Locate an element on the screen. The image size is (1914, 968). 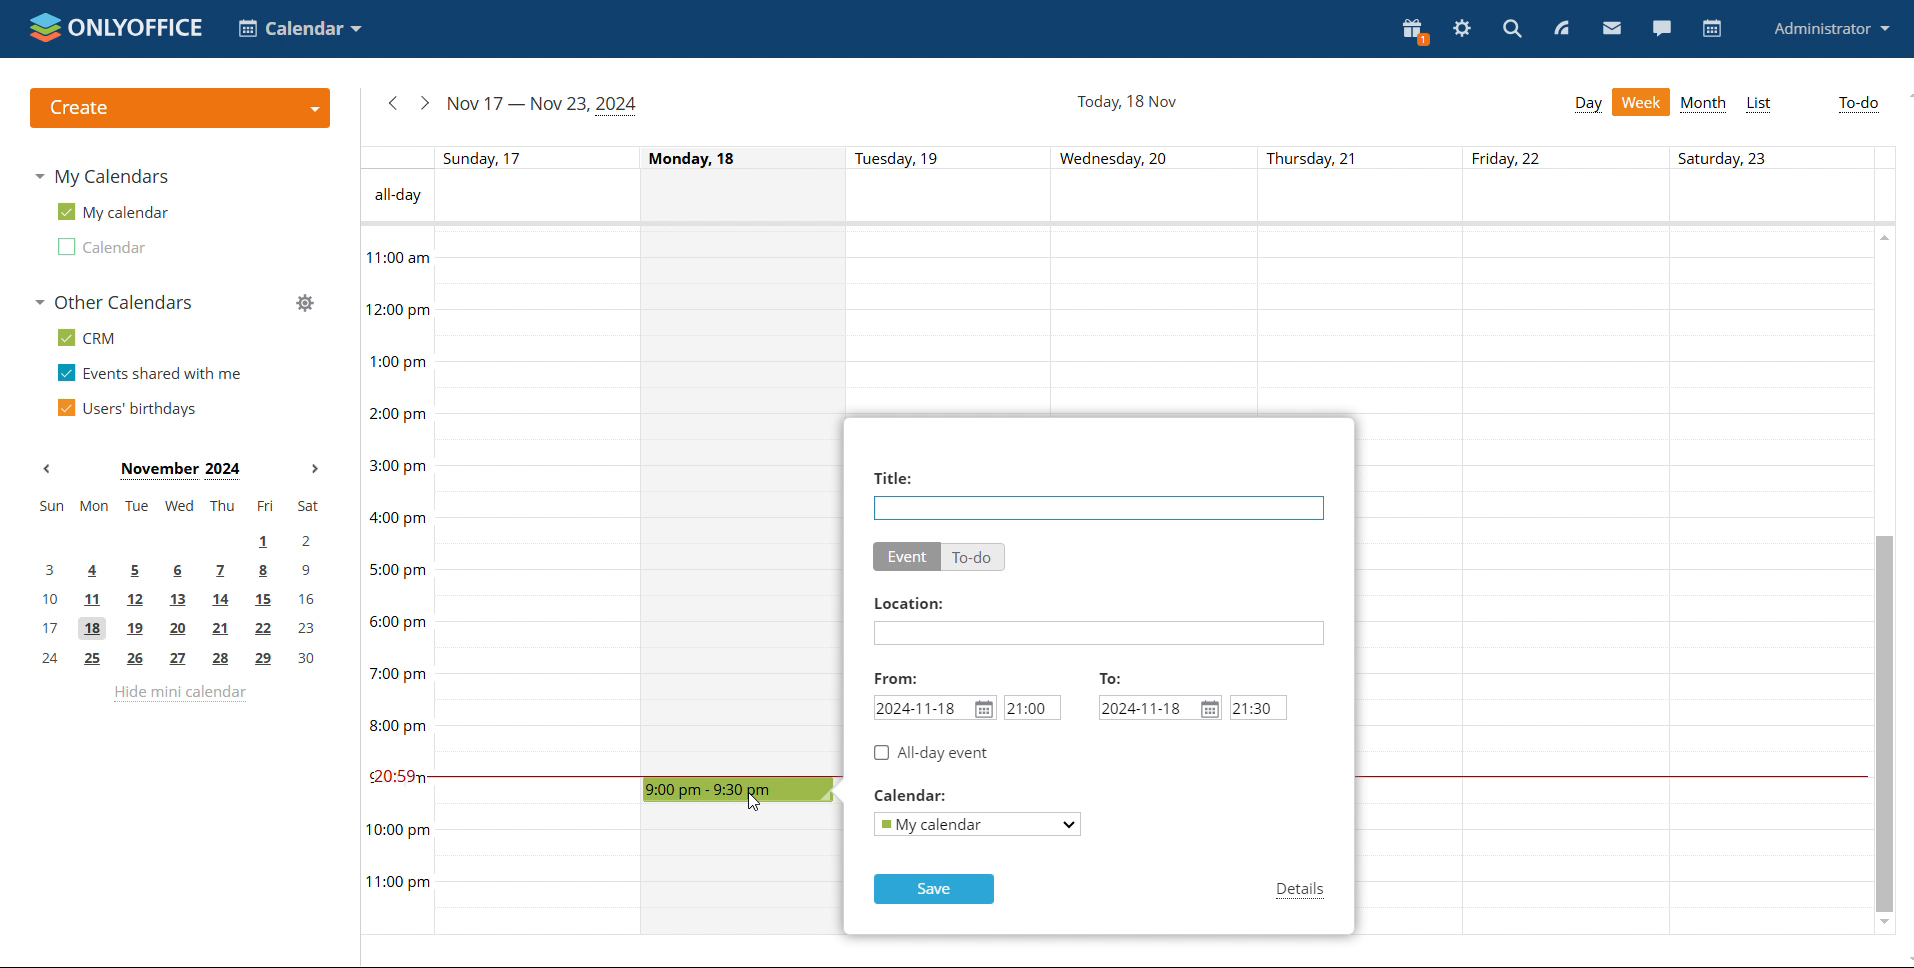
scroll up is located at coordinates (1885, 236).